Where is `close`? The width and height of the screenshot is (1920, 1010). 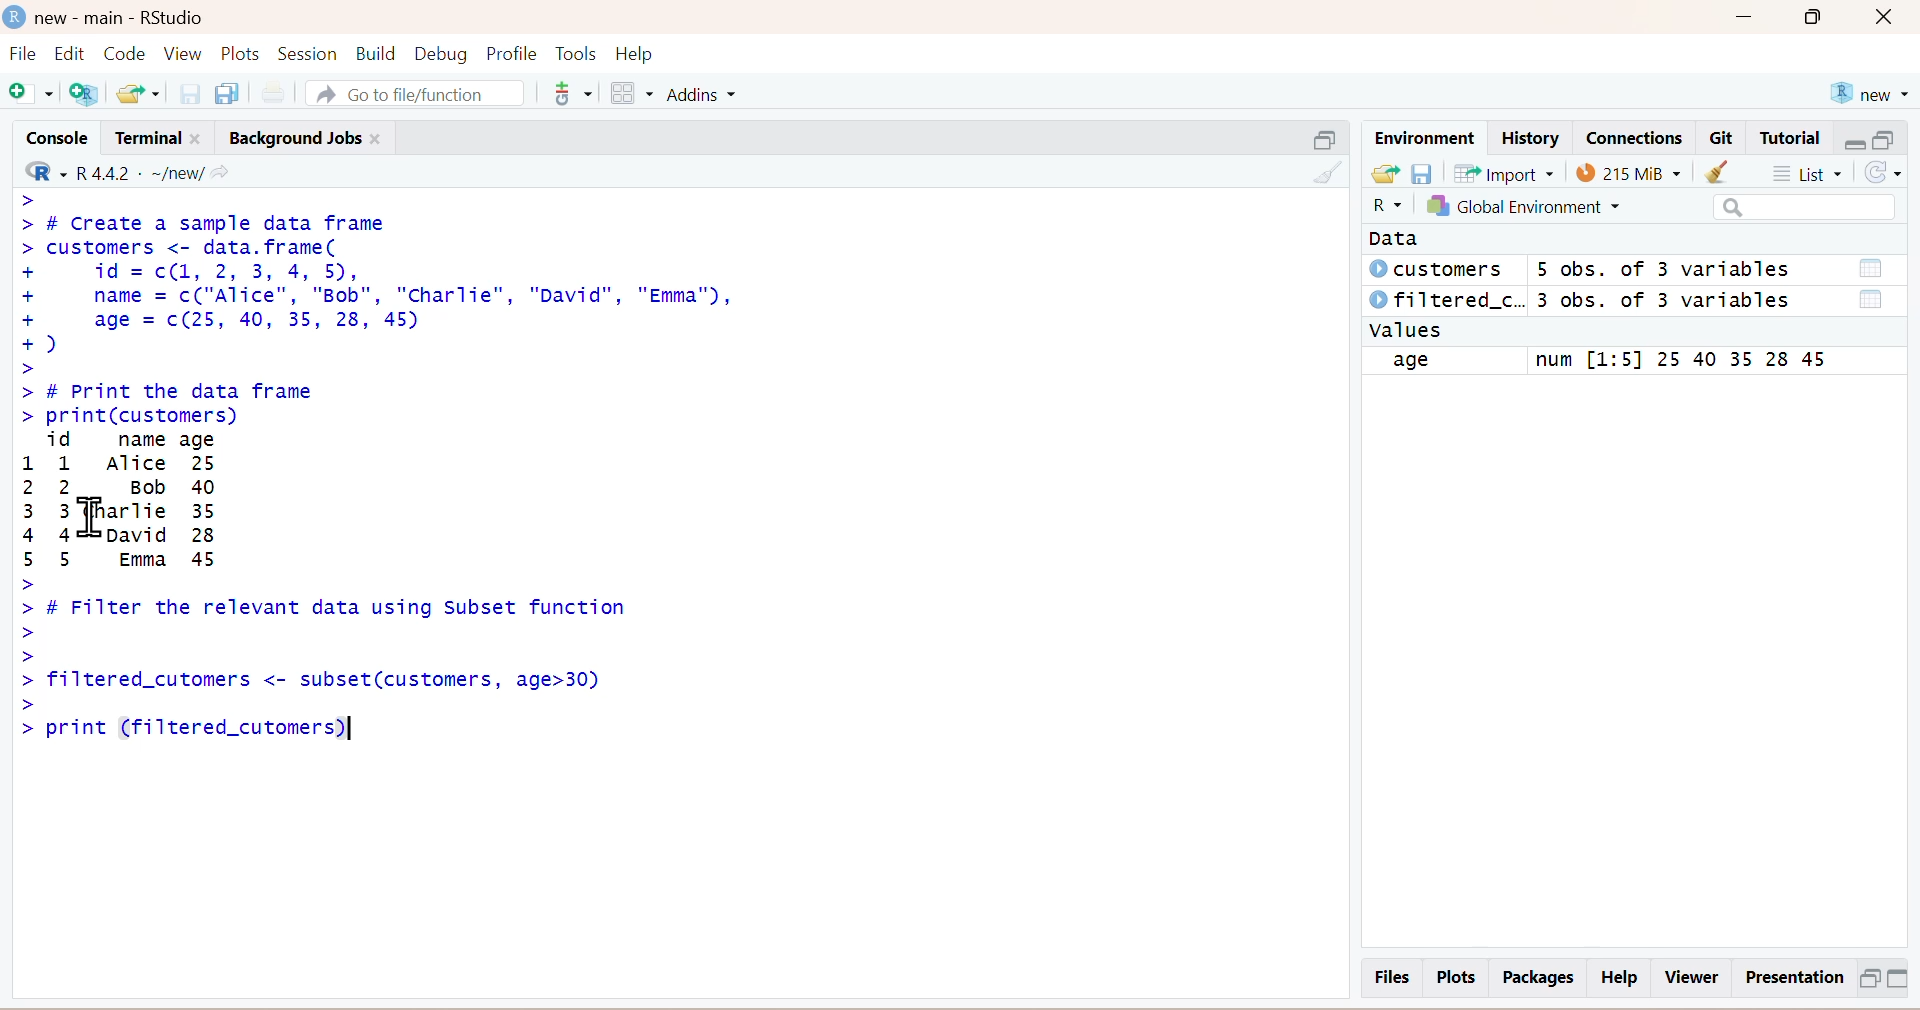 close is located at coordinates (1892, 19).